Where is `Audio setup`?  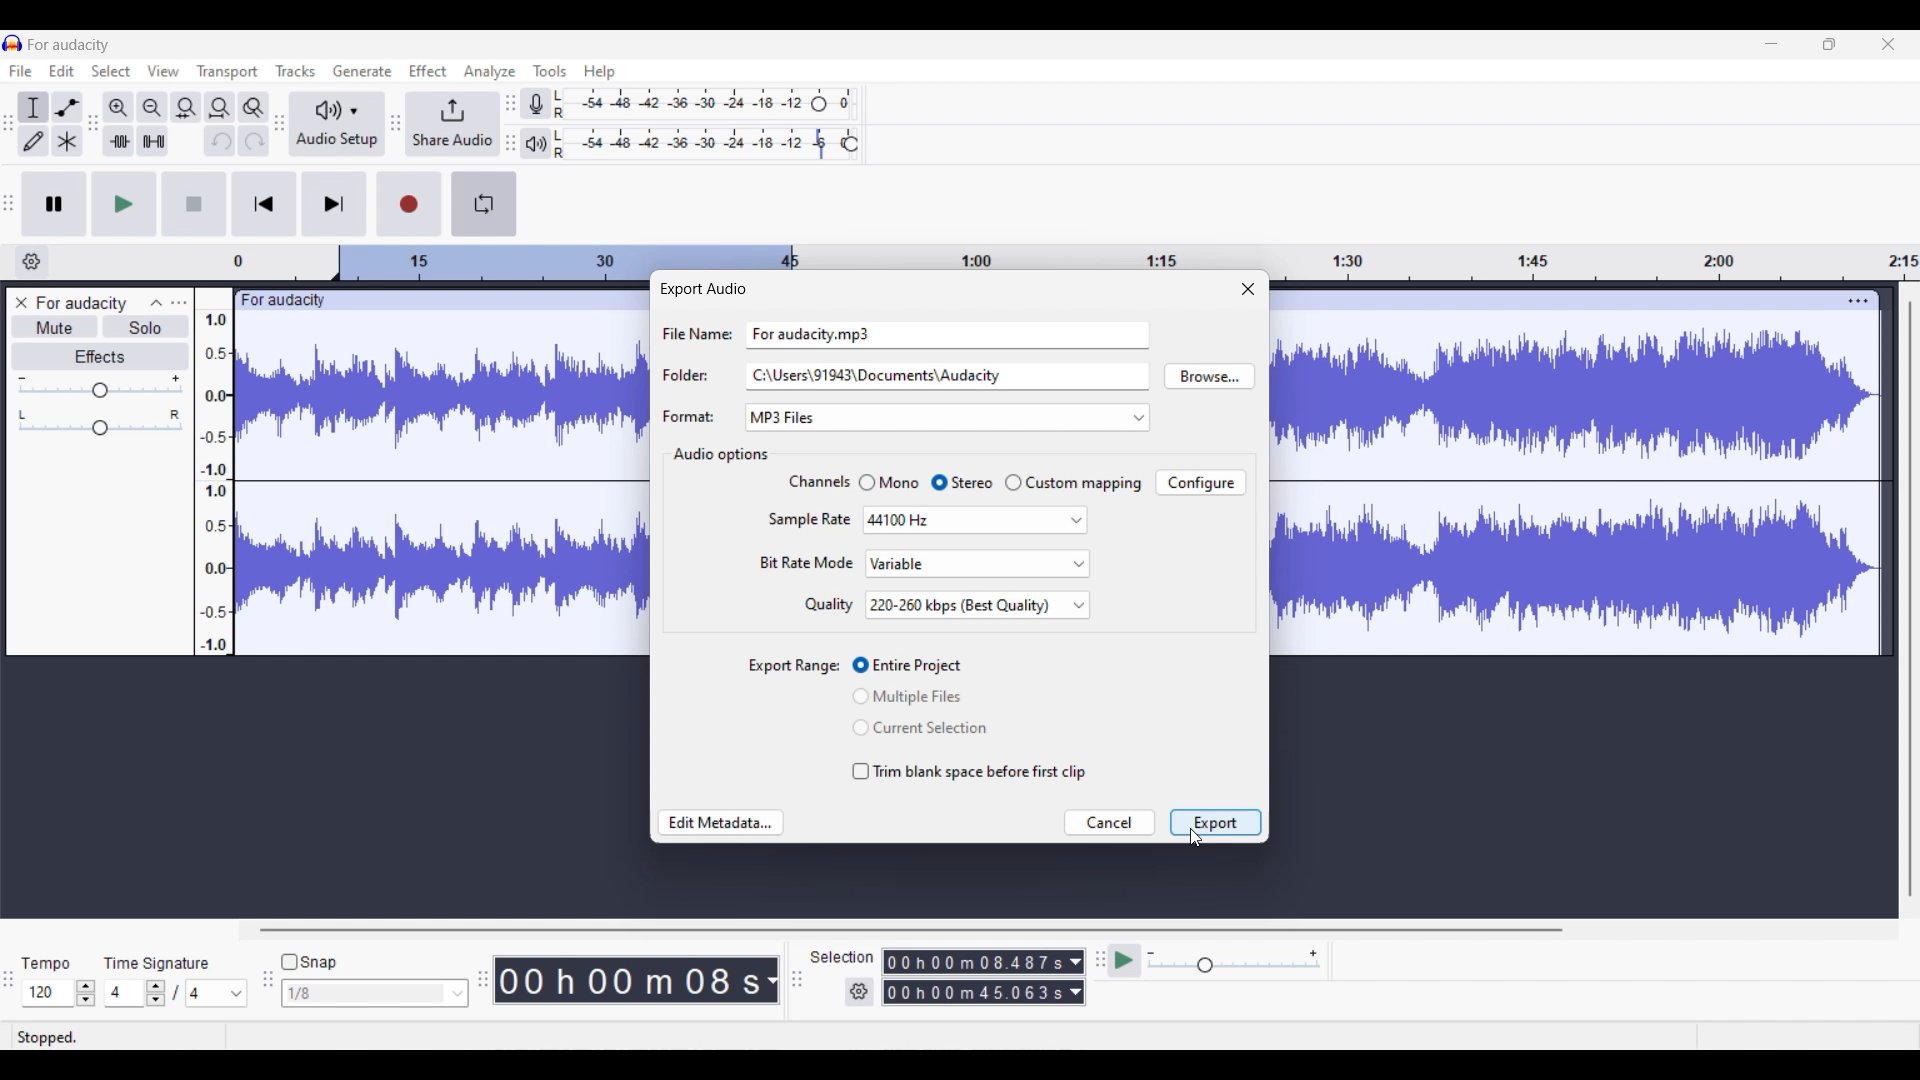
Audio setup is located at coordinates (337, 125).